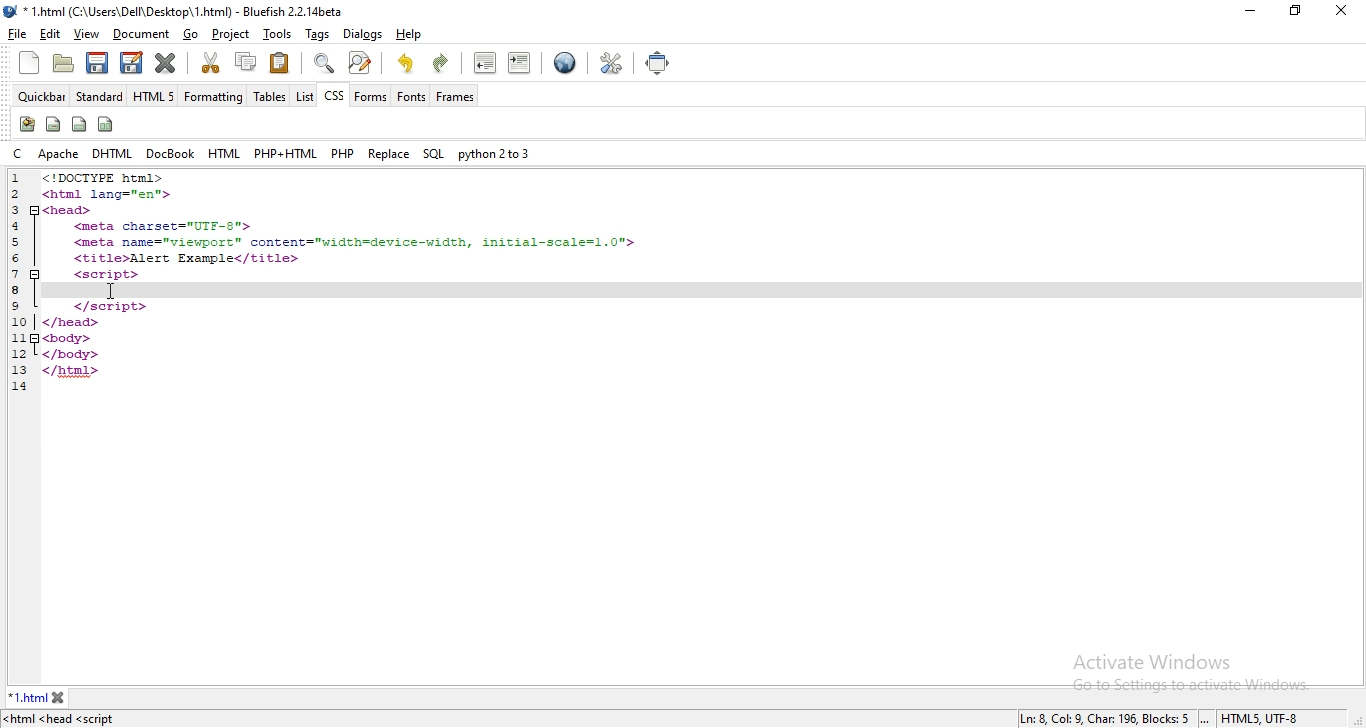 The height and width of the screenshot is (728, 1366). Describe the element at coordinates (18, 338) in the screenshot. I see `11` at that location.